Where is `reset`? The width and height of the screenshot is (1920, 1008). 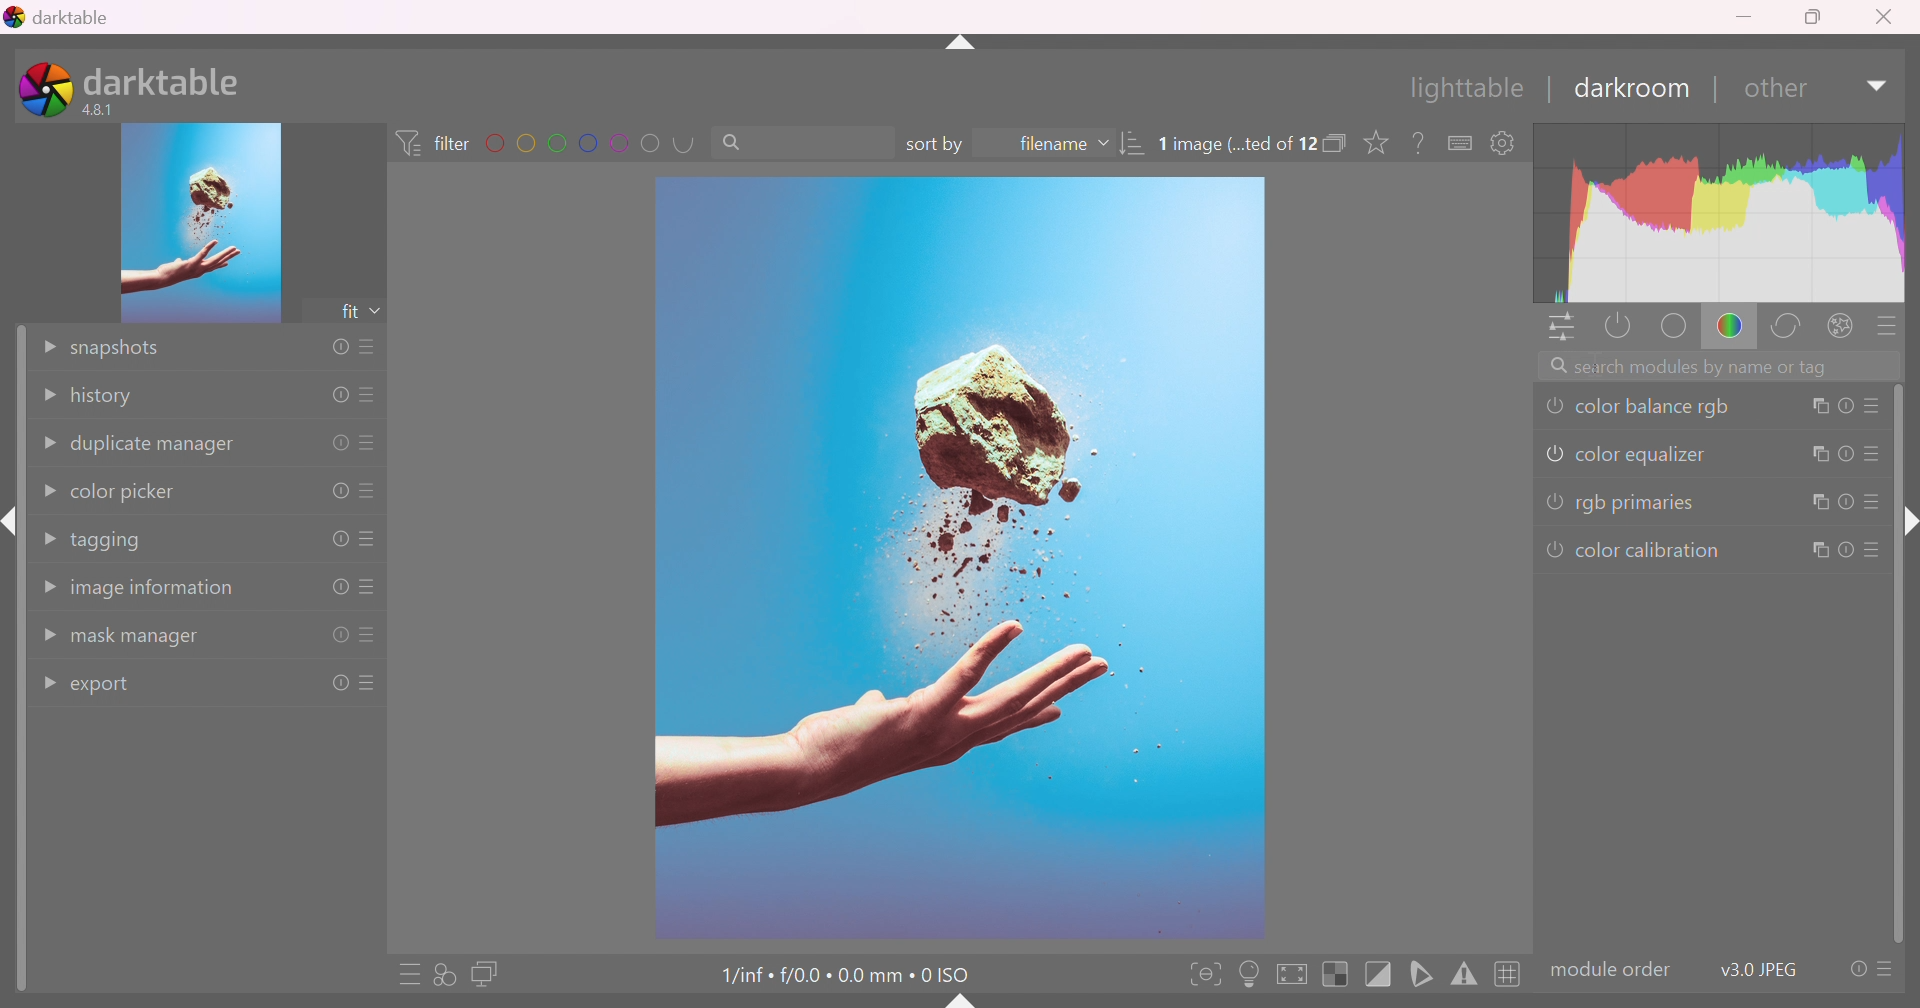
reset is located at coordinates (339, 445).